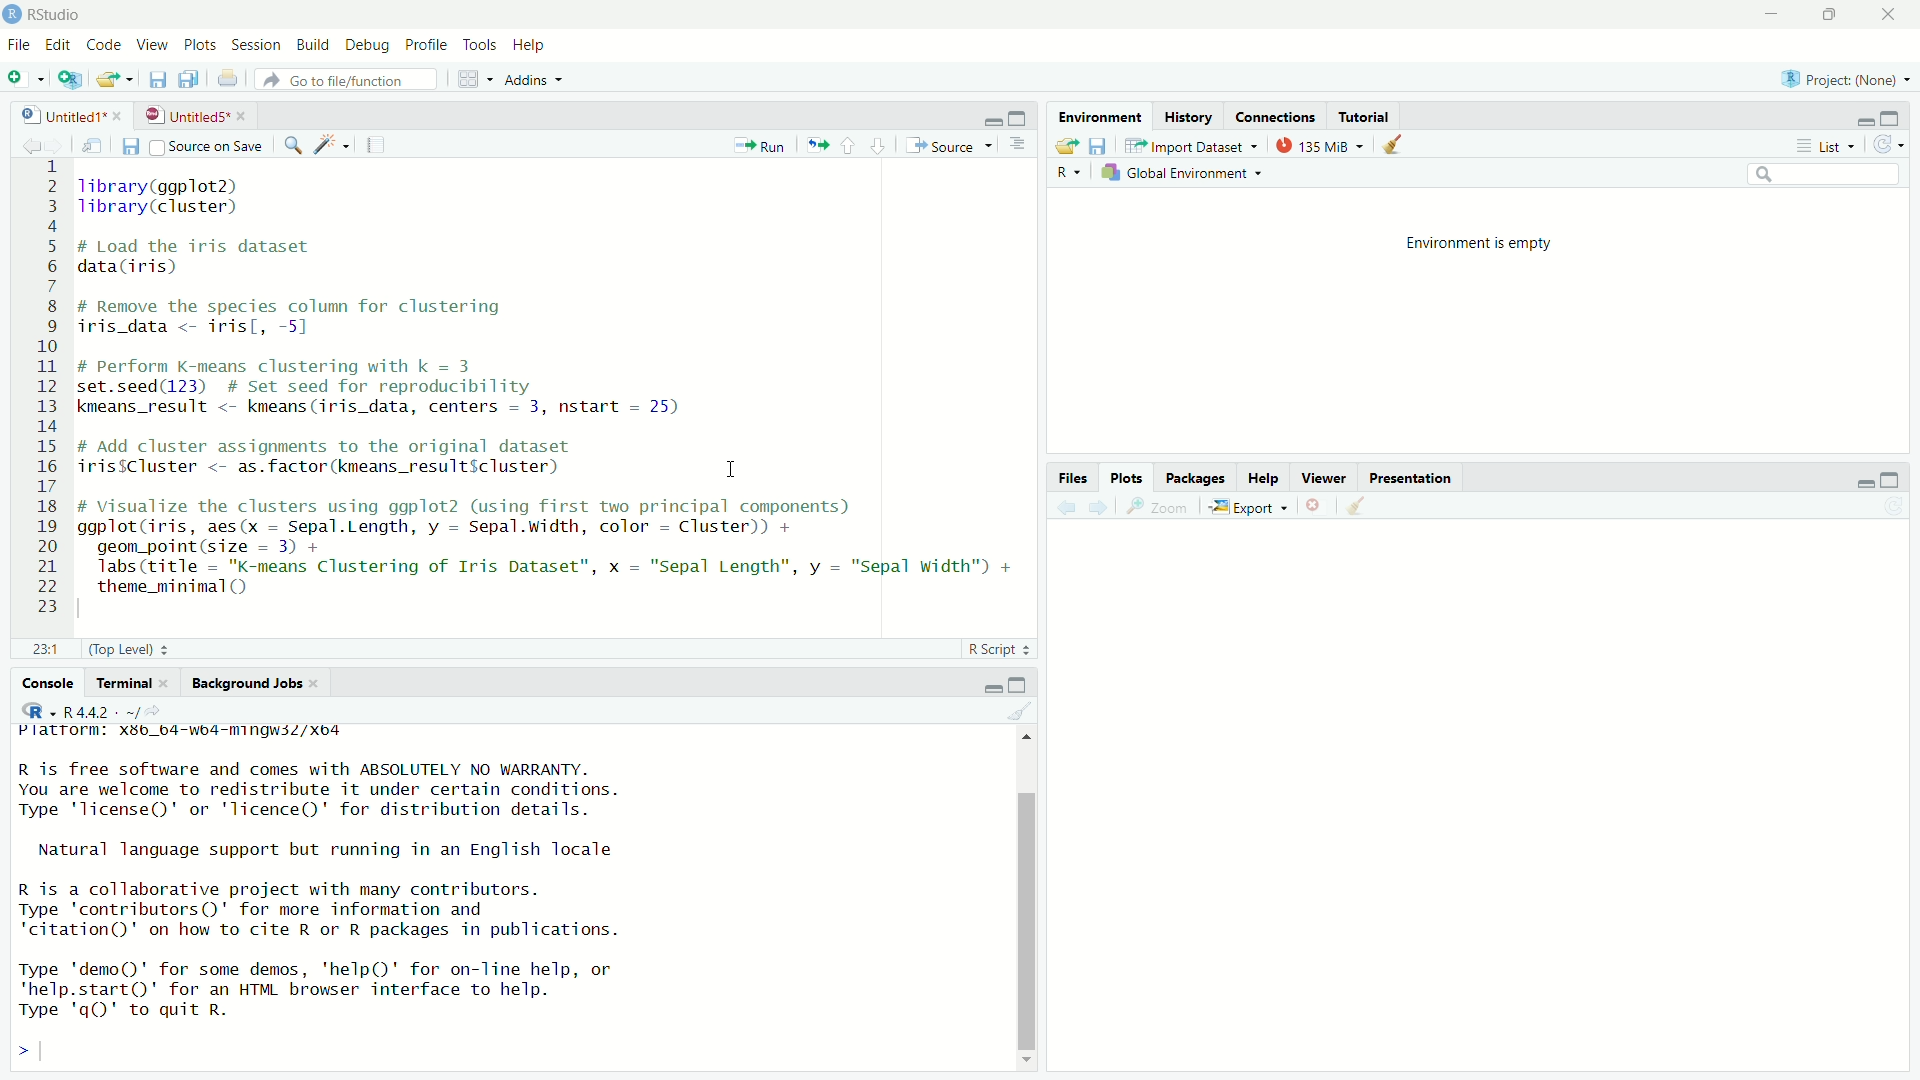 The width and height of the screenshot is (1920, 1080). What do you see at coordinates (851, 143) in the screenshot?
I see `go to previous section/chunk` at bounding box center [851, 143].